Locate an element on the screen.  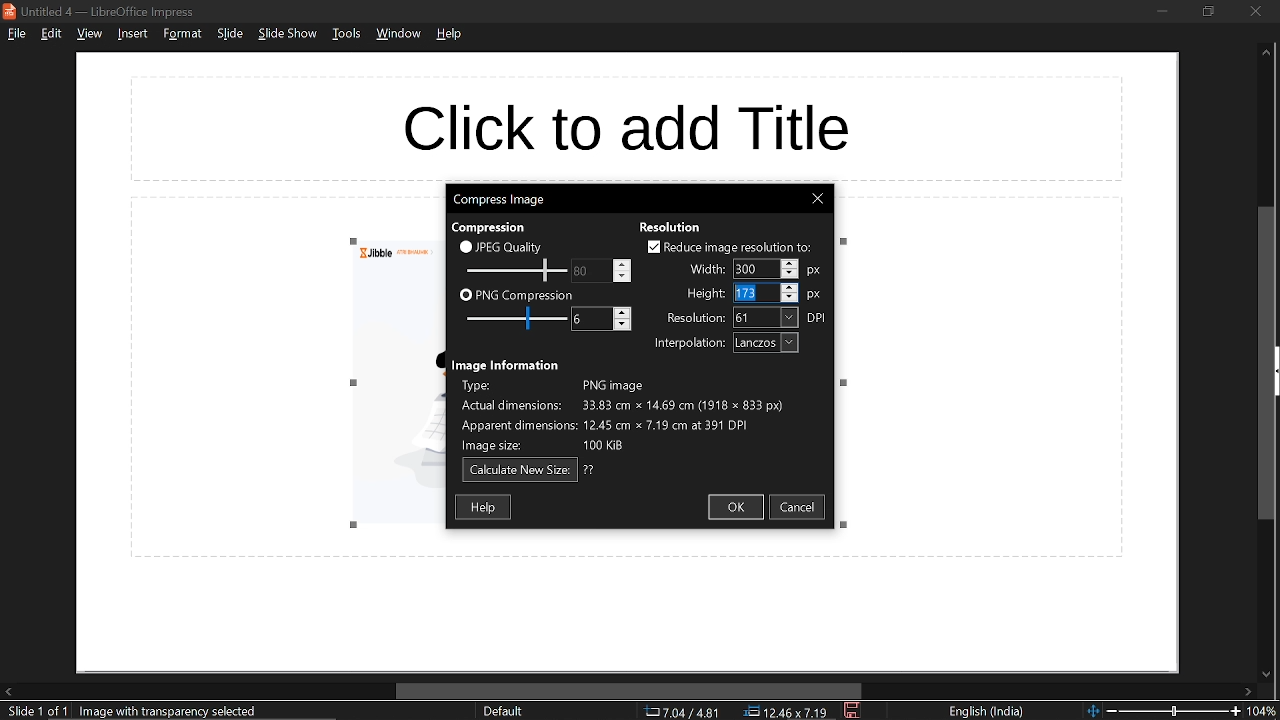
JPEG quality scale is located at coordinates (517, 269).